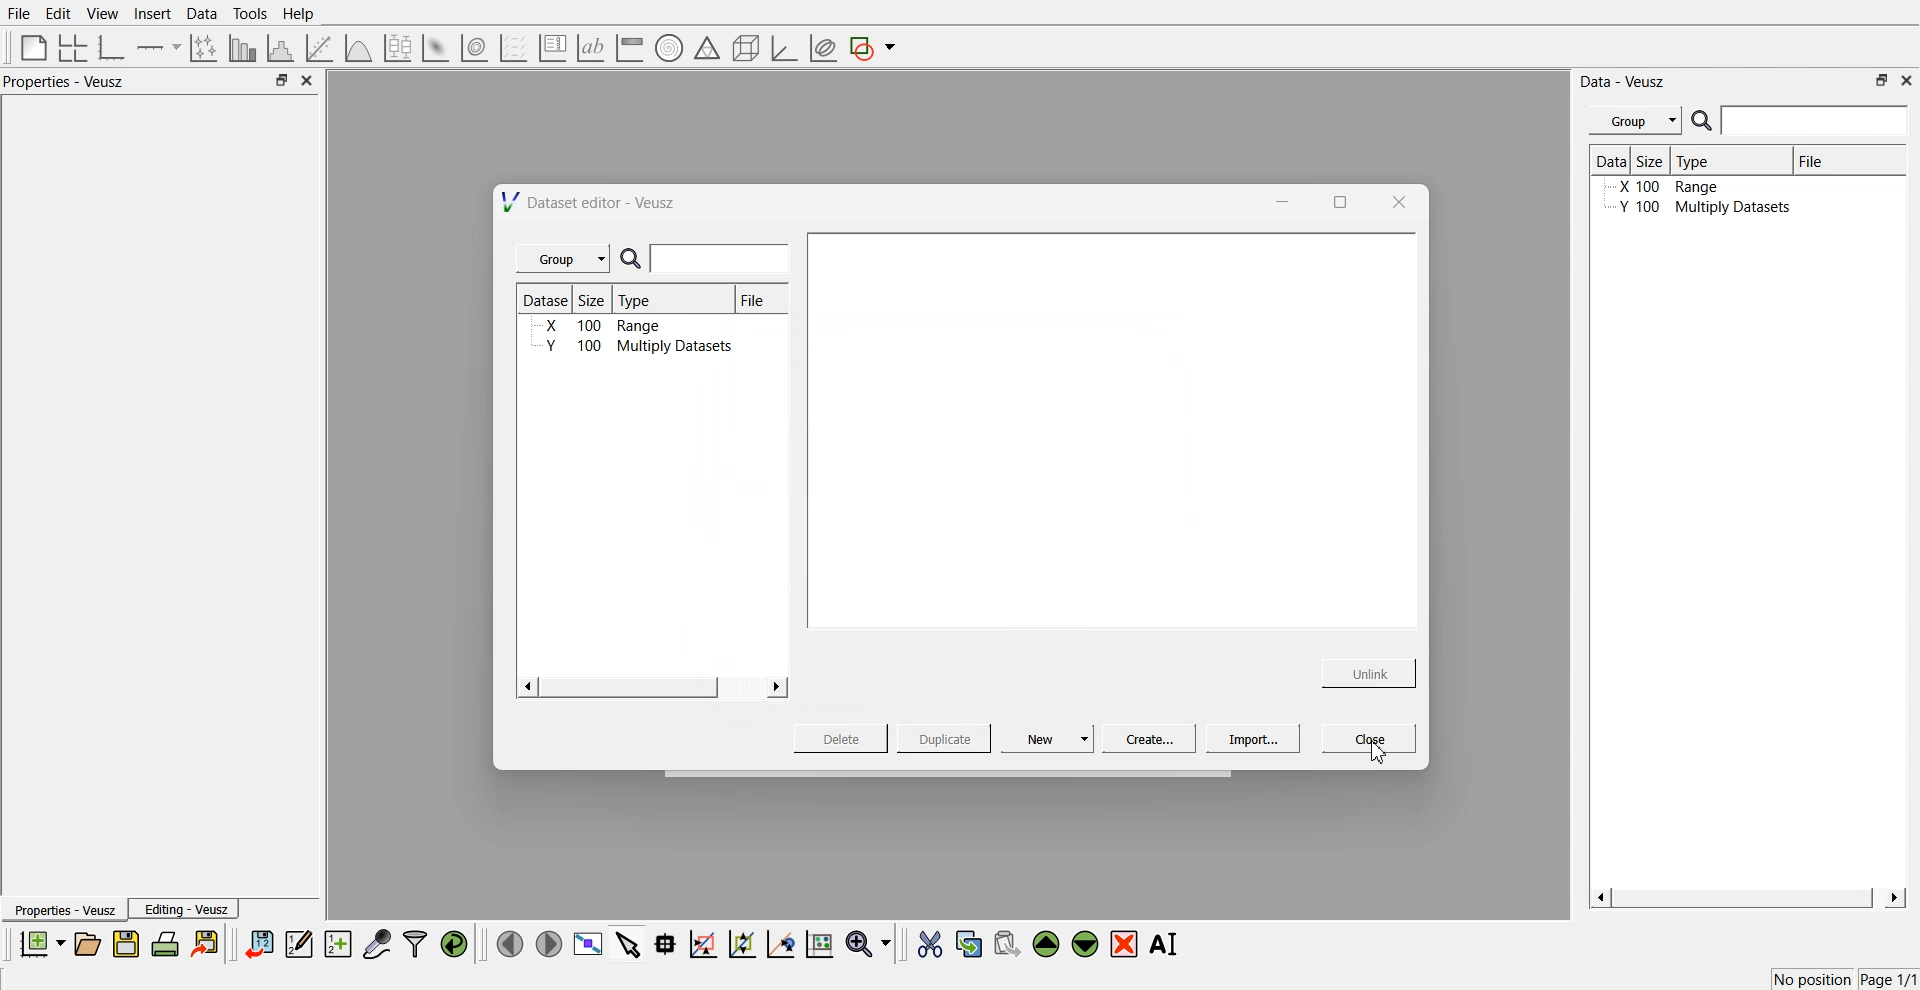 The height and width of the screenshot is (990, 1920). I want to click on zoom out the graph axes, so click(740, 943).